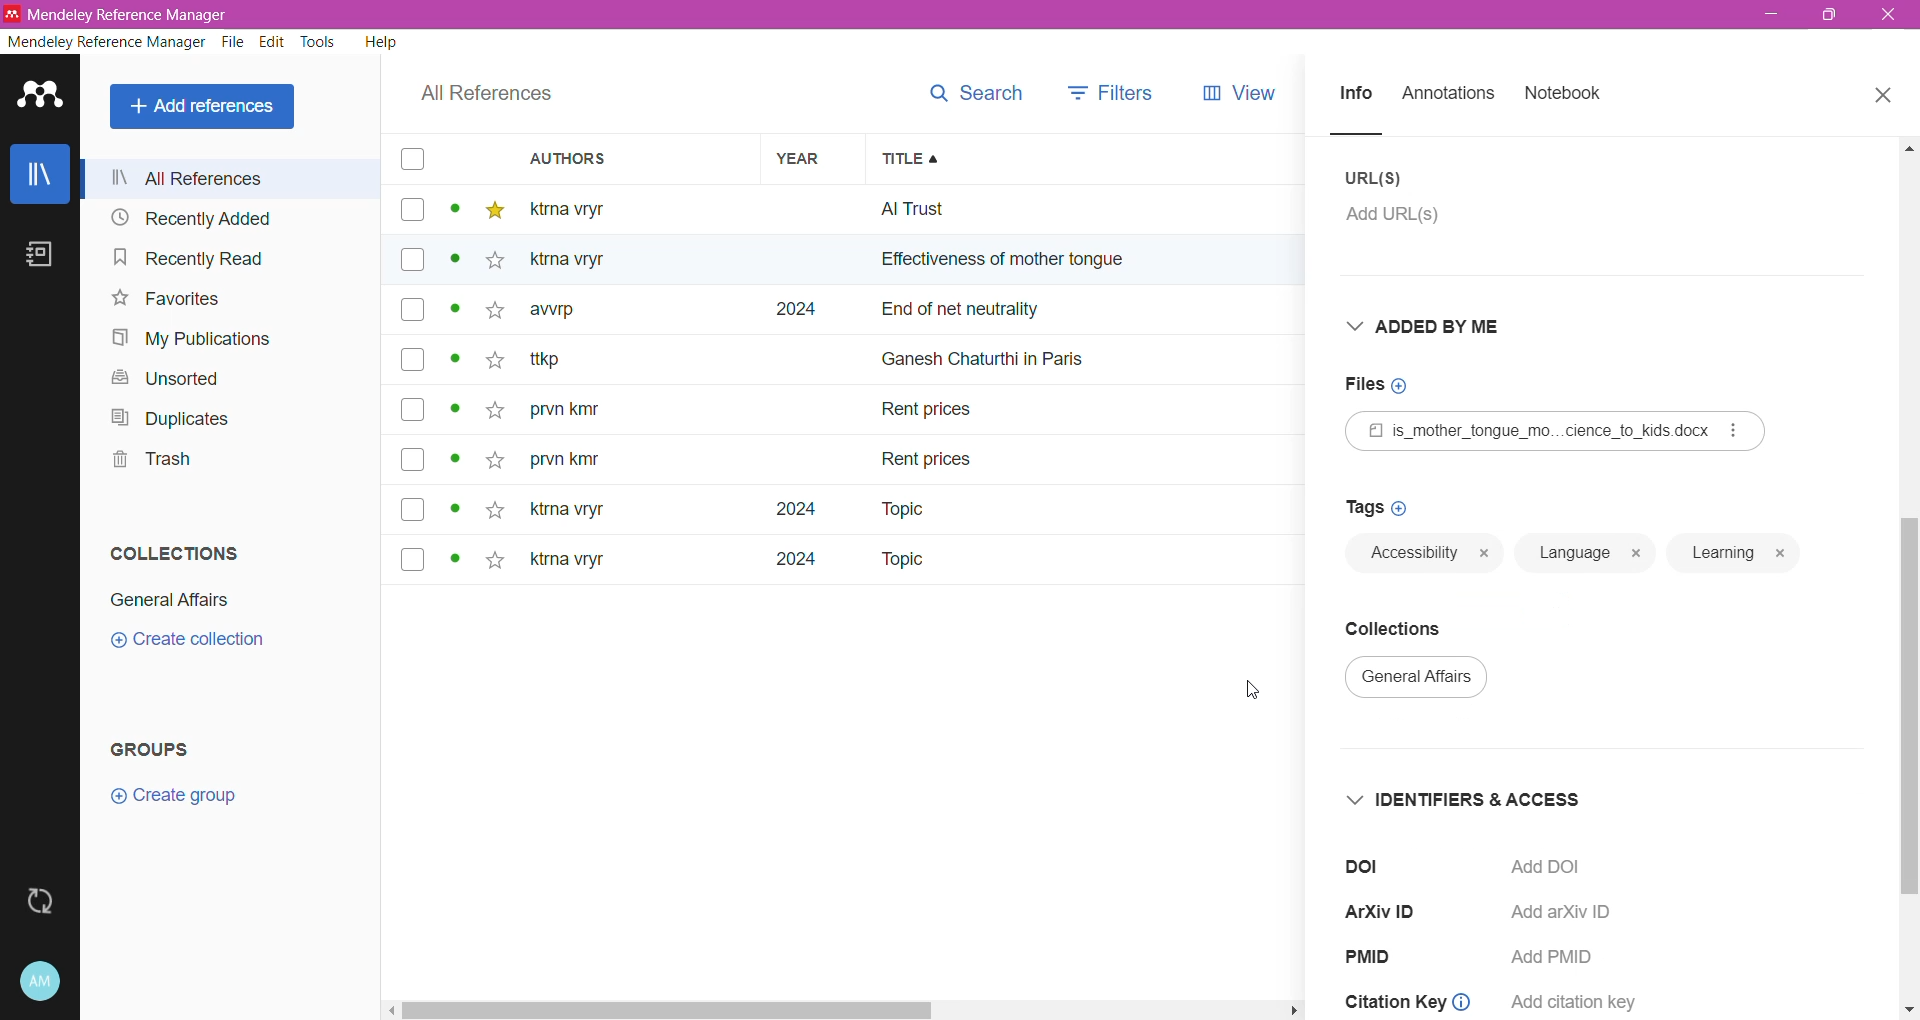 The width and height of the screenshot is (1920, 1020). Describe the element at coordinates (495, 508) in the screenshot. I see `star` at that location.